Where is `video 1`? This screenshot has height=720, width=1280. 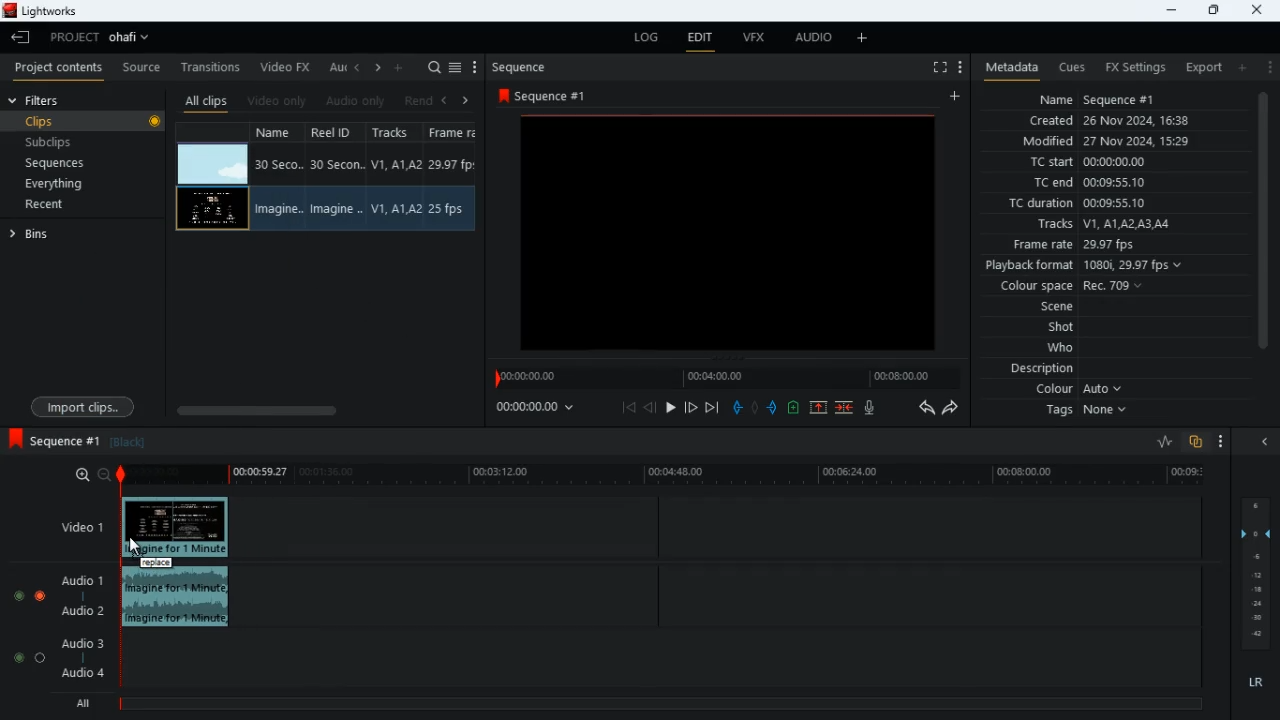 video 1 is located at coordinates (74, 526).